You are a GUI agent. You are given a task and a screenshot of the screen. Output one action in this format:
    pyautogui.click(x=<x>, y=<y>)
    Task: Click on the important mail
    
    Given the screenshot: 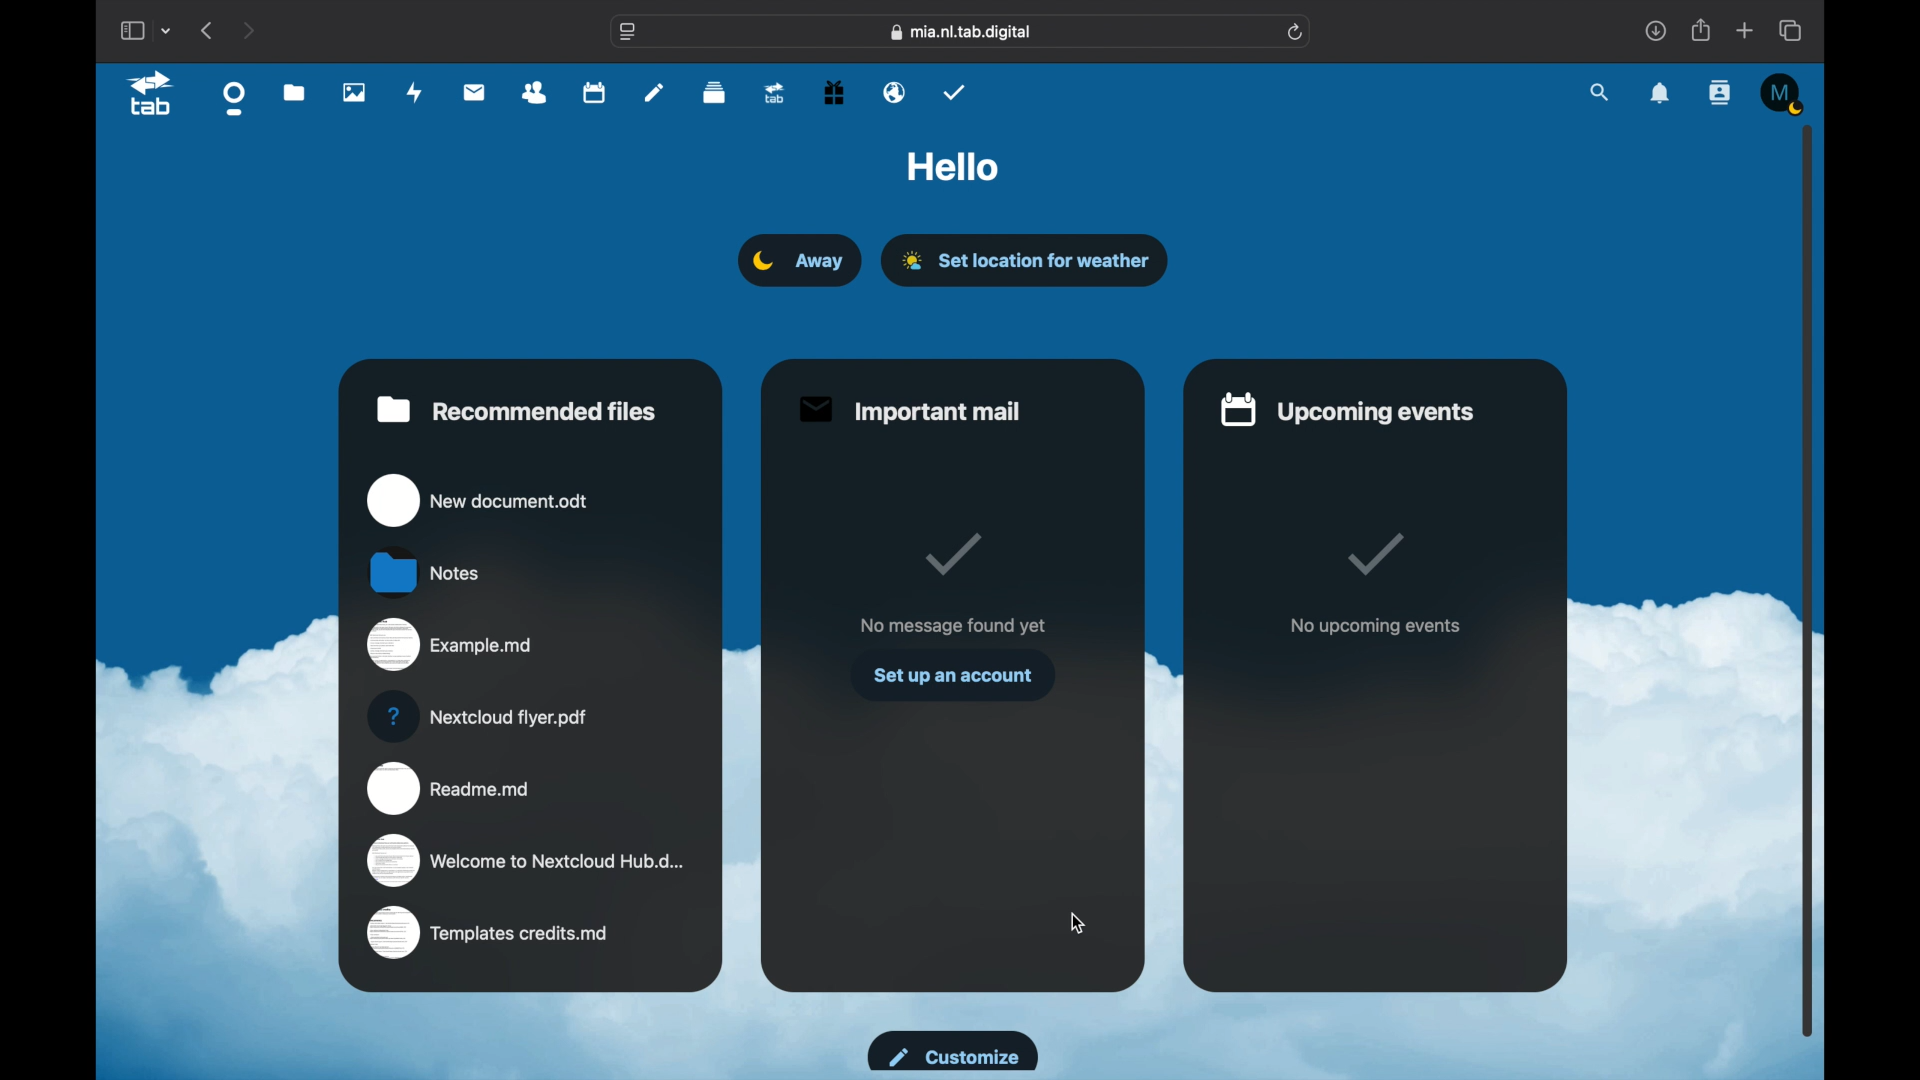 What is the action you would take?
    pyautogui.click(x=907, y=411)
    